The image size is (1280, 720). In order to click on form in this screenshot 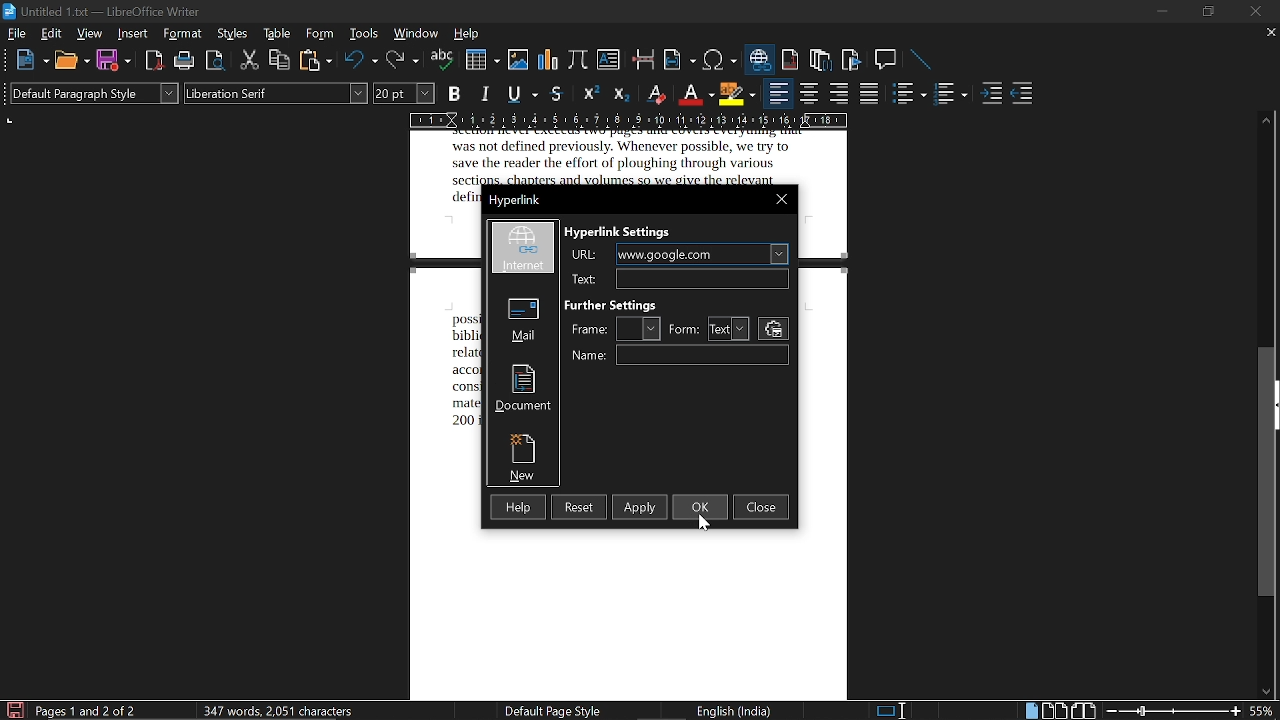, I will do `click(730, 328)`.